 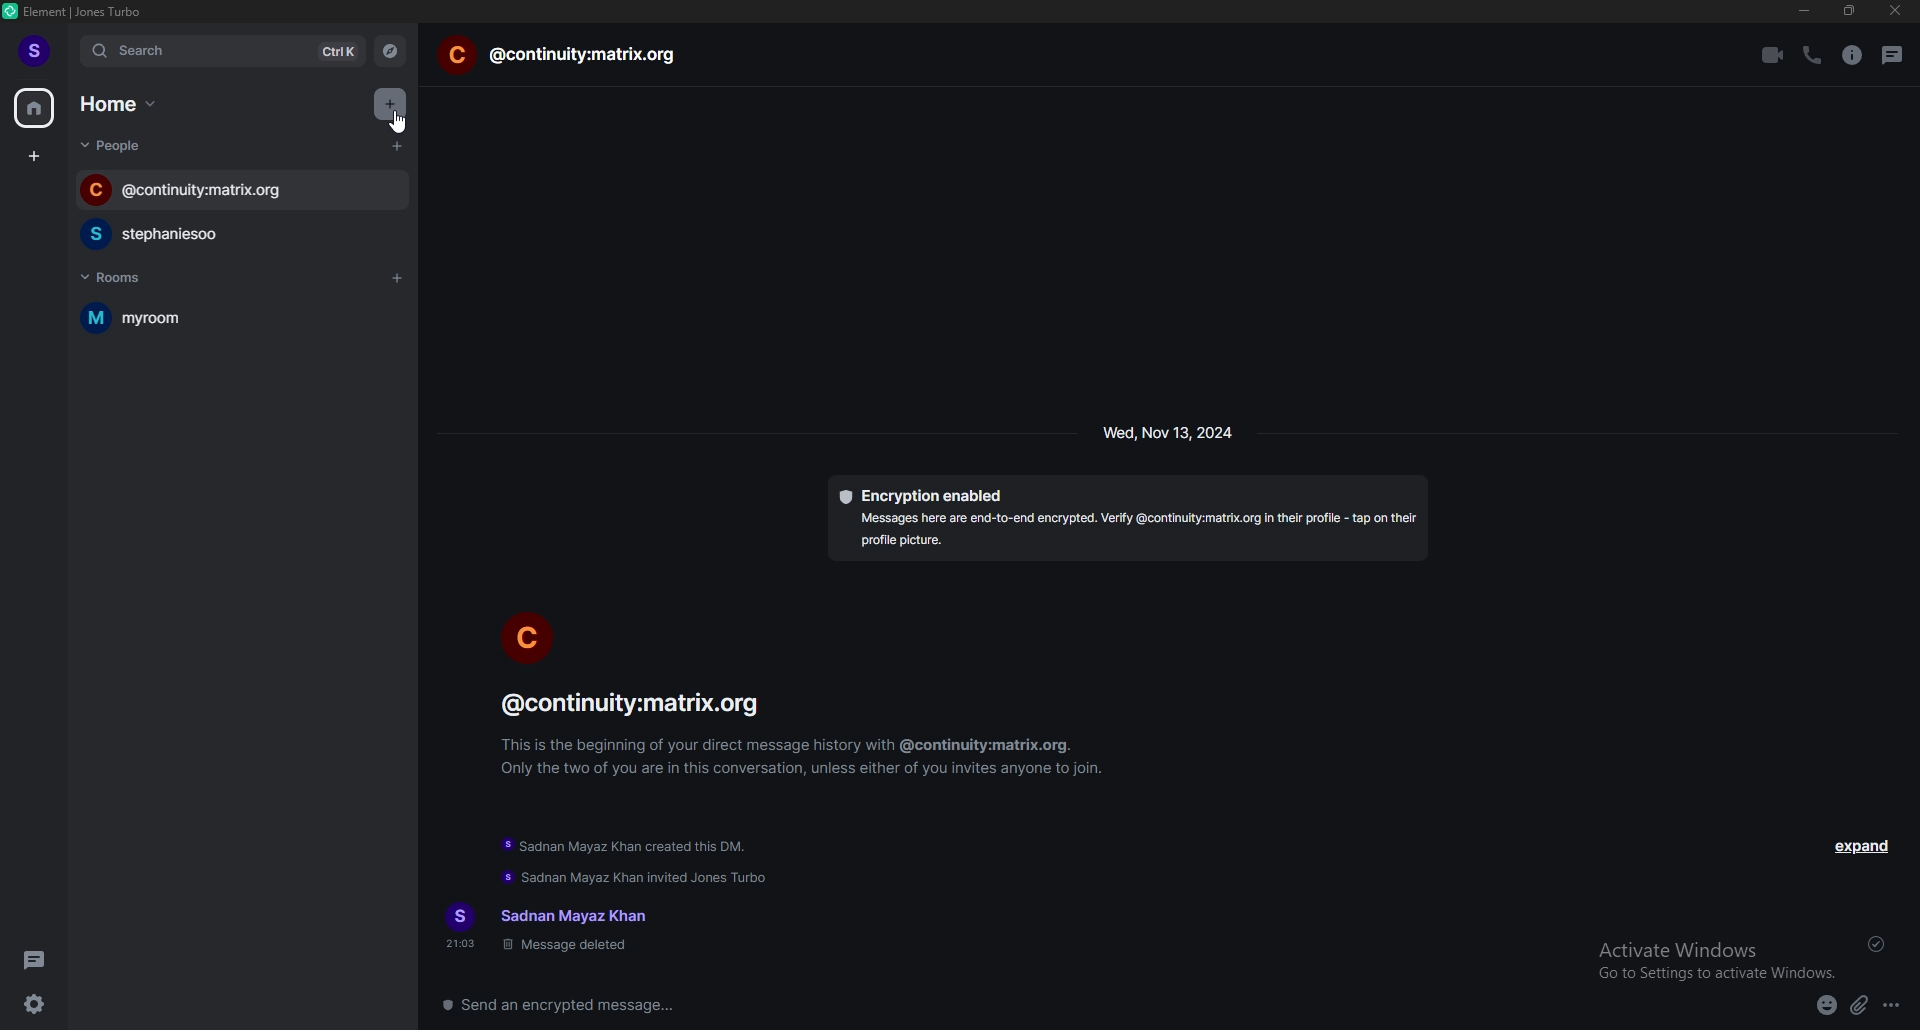 I want to click on voice call, so click(x=1810, y=54).